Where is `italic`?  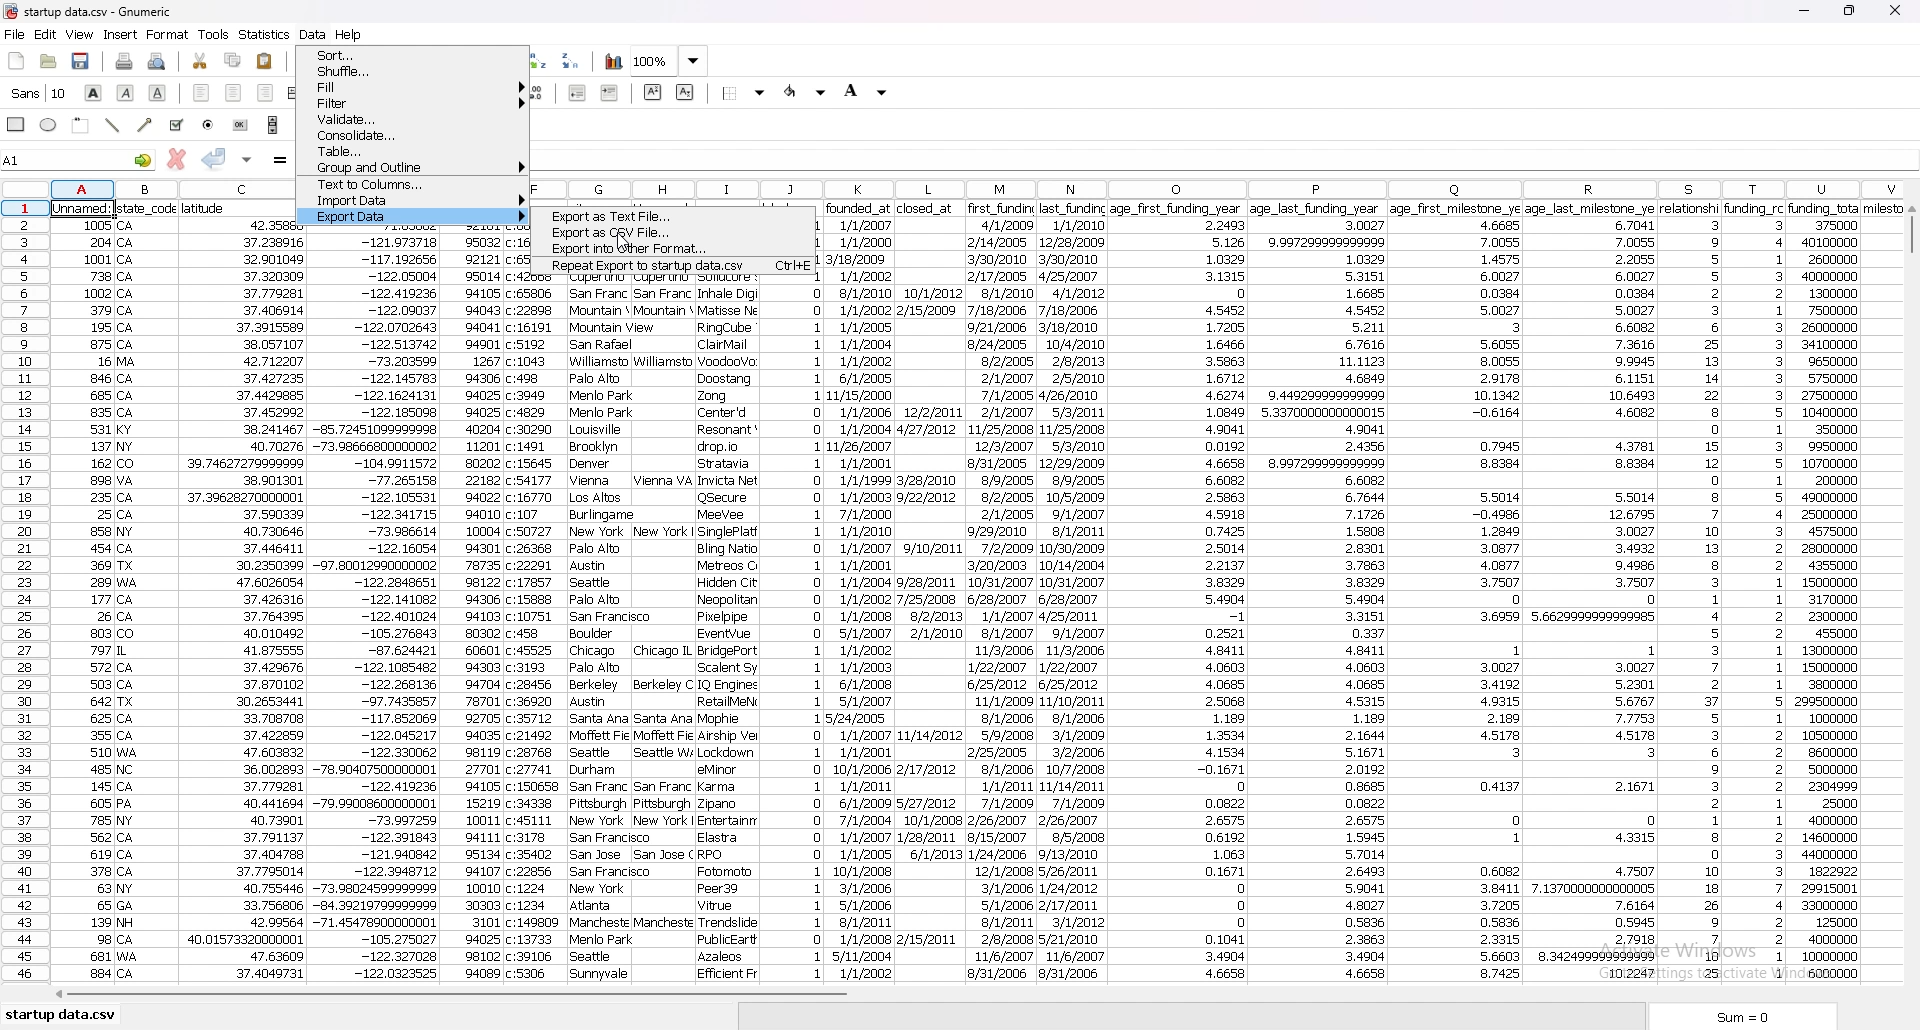
italic is located at coordinates (126, 92).